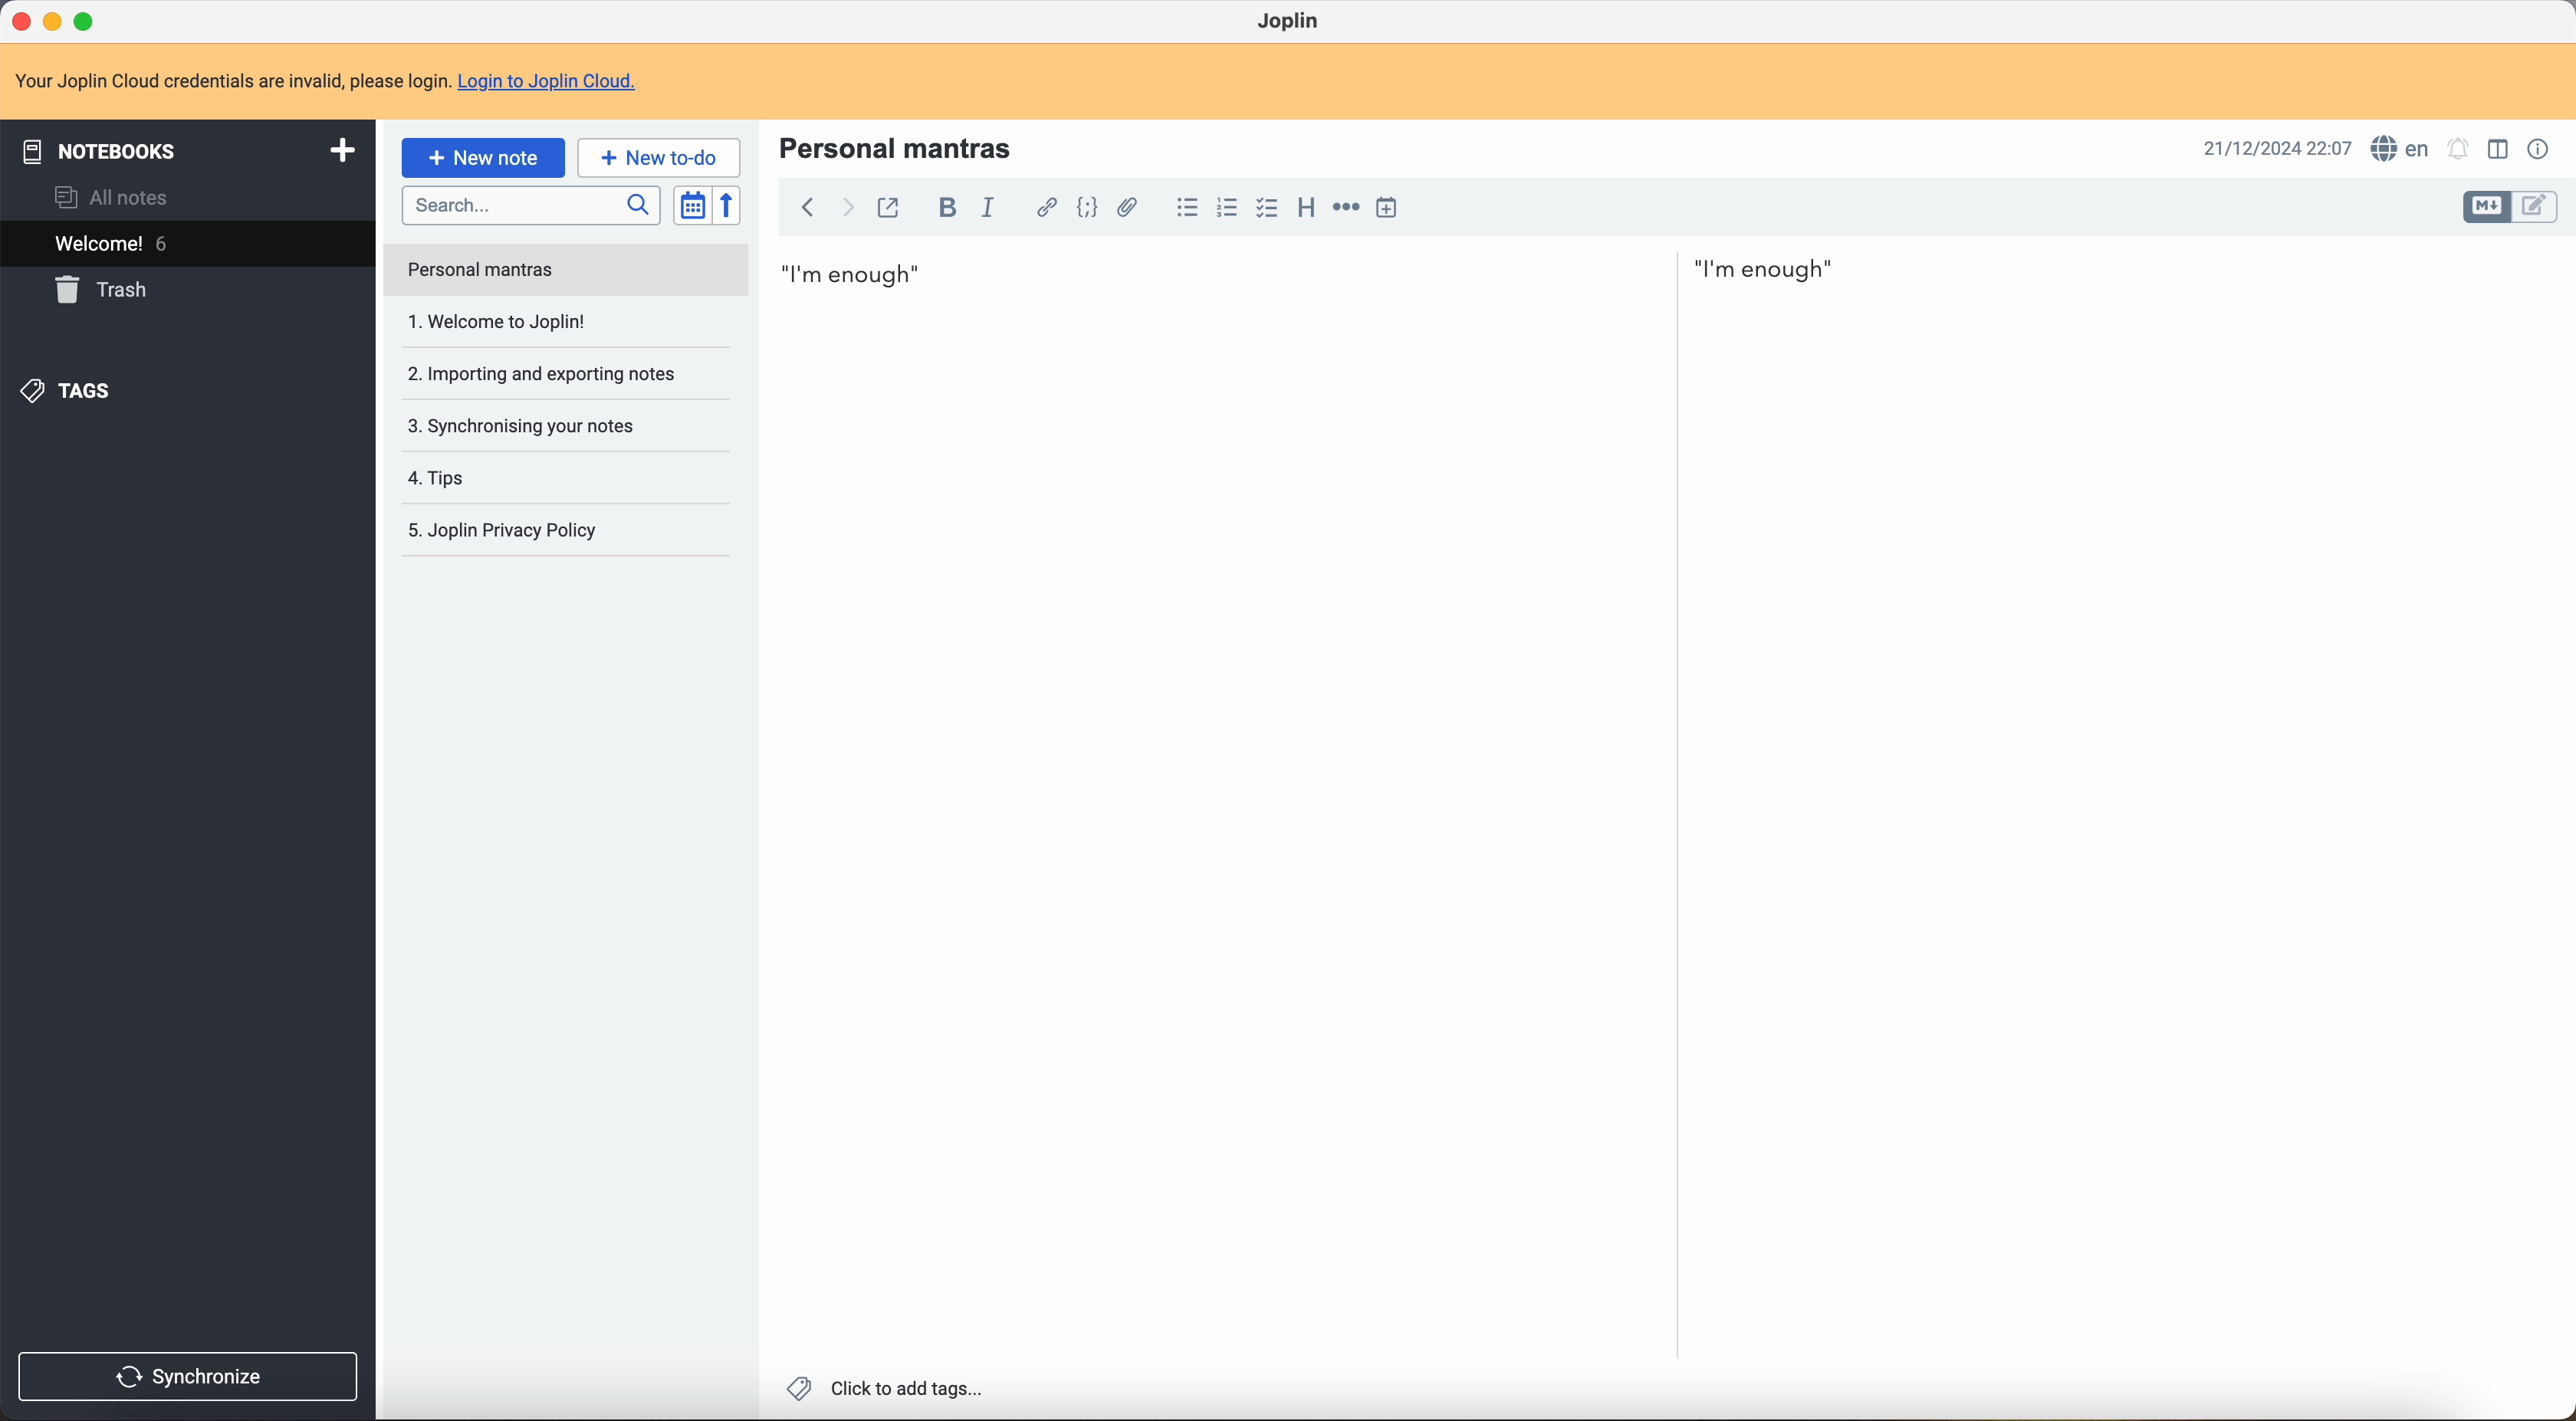 The image size is (2576, 1421). What do you see at coordinates (1267, 209) in the screenshot?
I see `checkbox` at bounding box center [1267, 209].